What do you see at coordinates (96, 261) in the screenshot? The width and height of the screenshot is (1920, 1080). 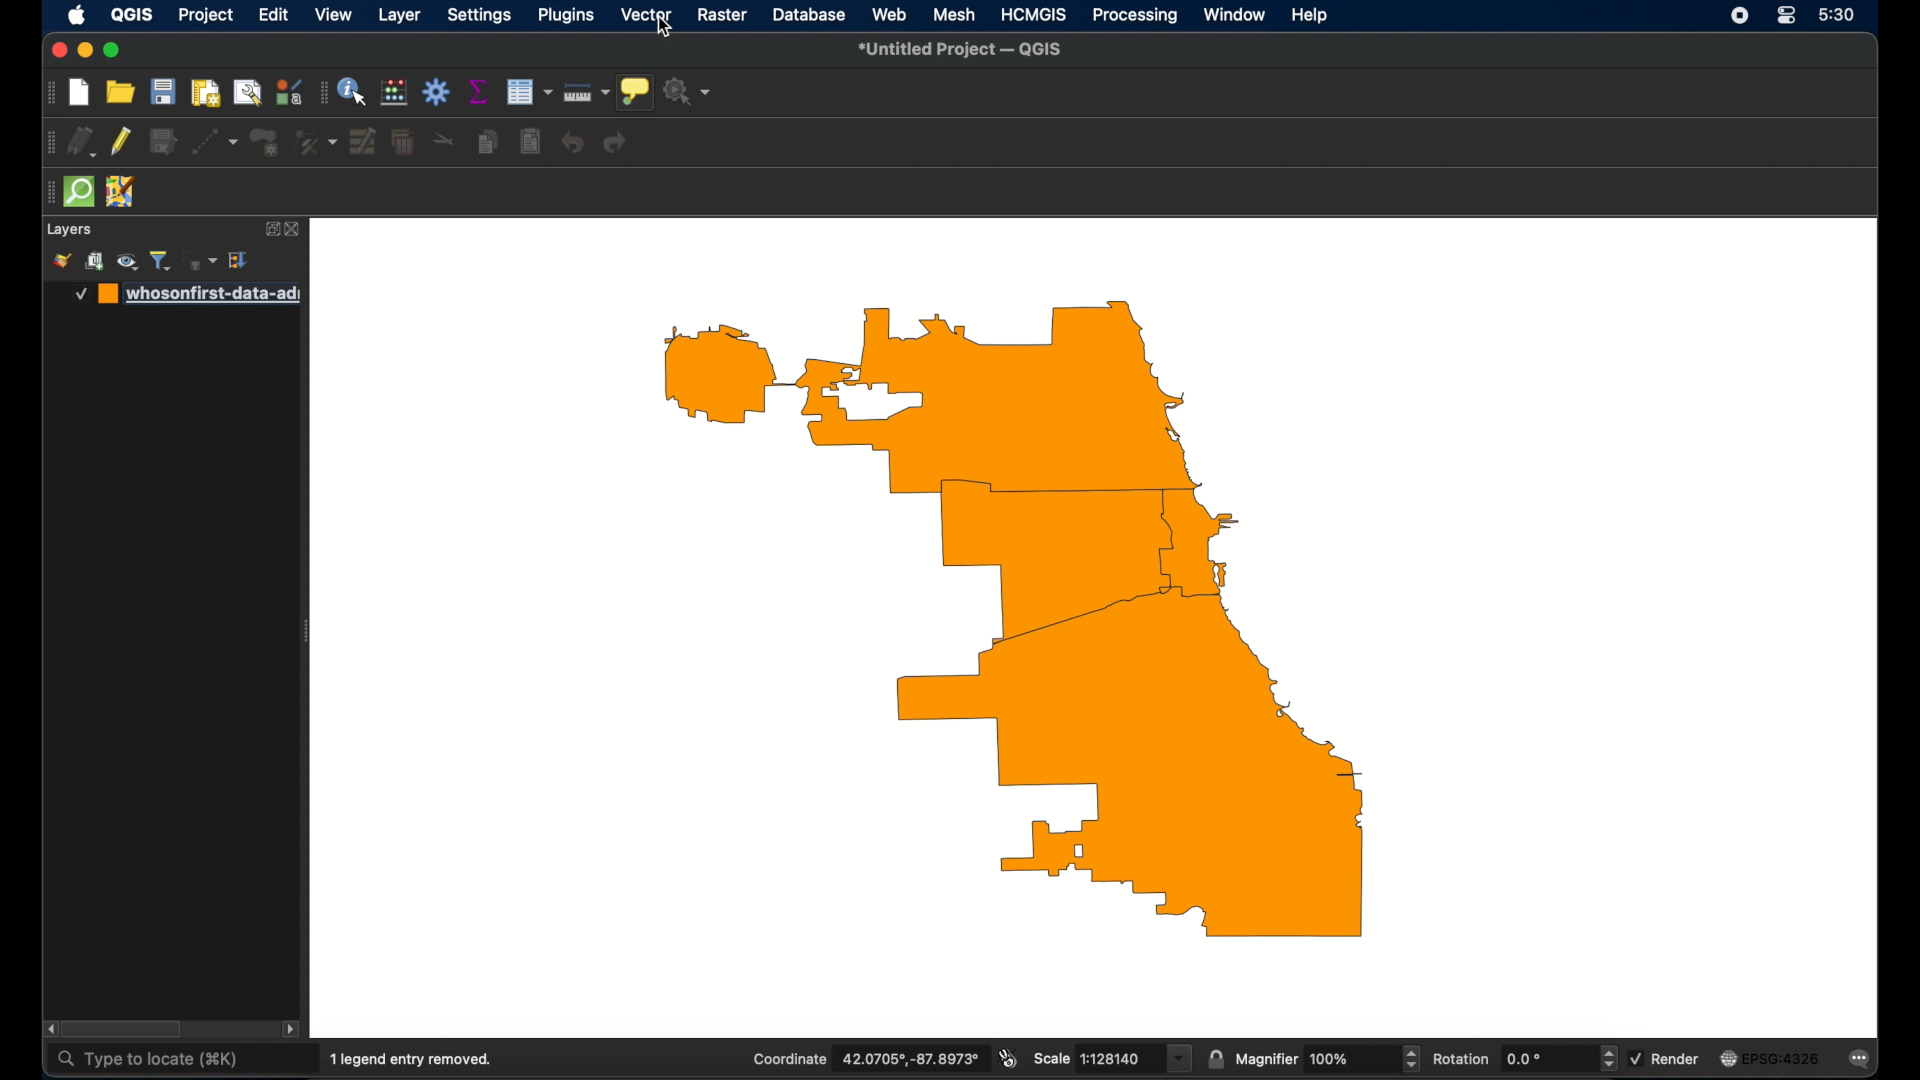 I see `add group` at bounding box center [96, 261].